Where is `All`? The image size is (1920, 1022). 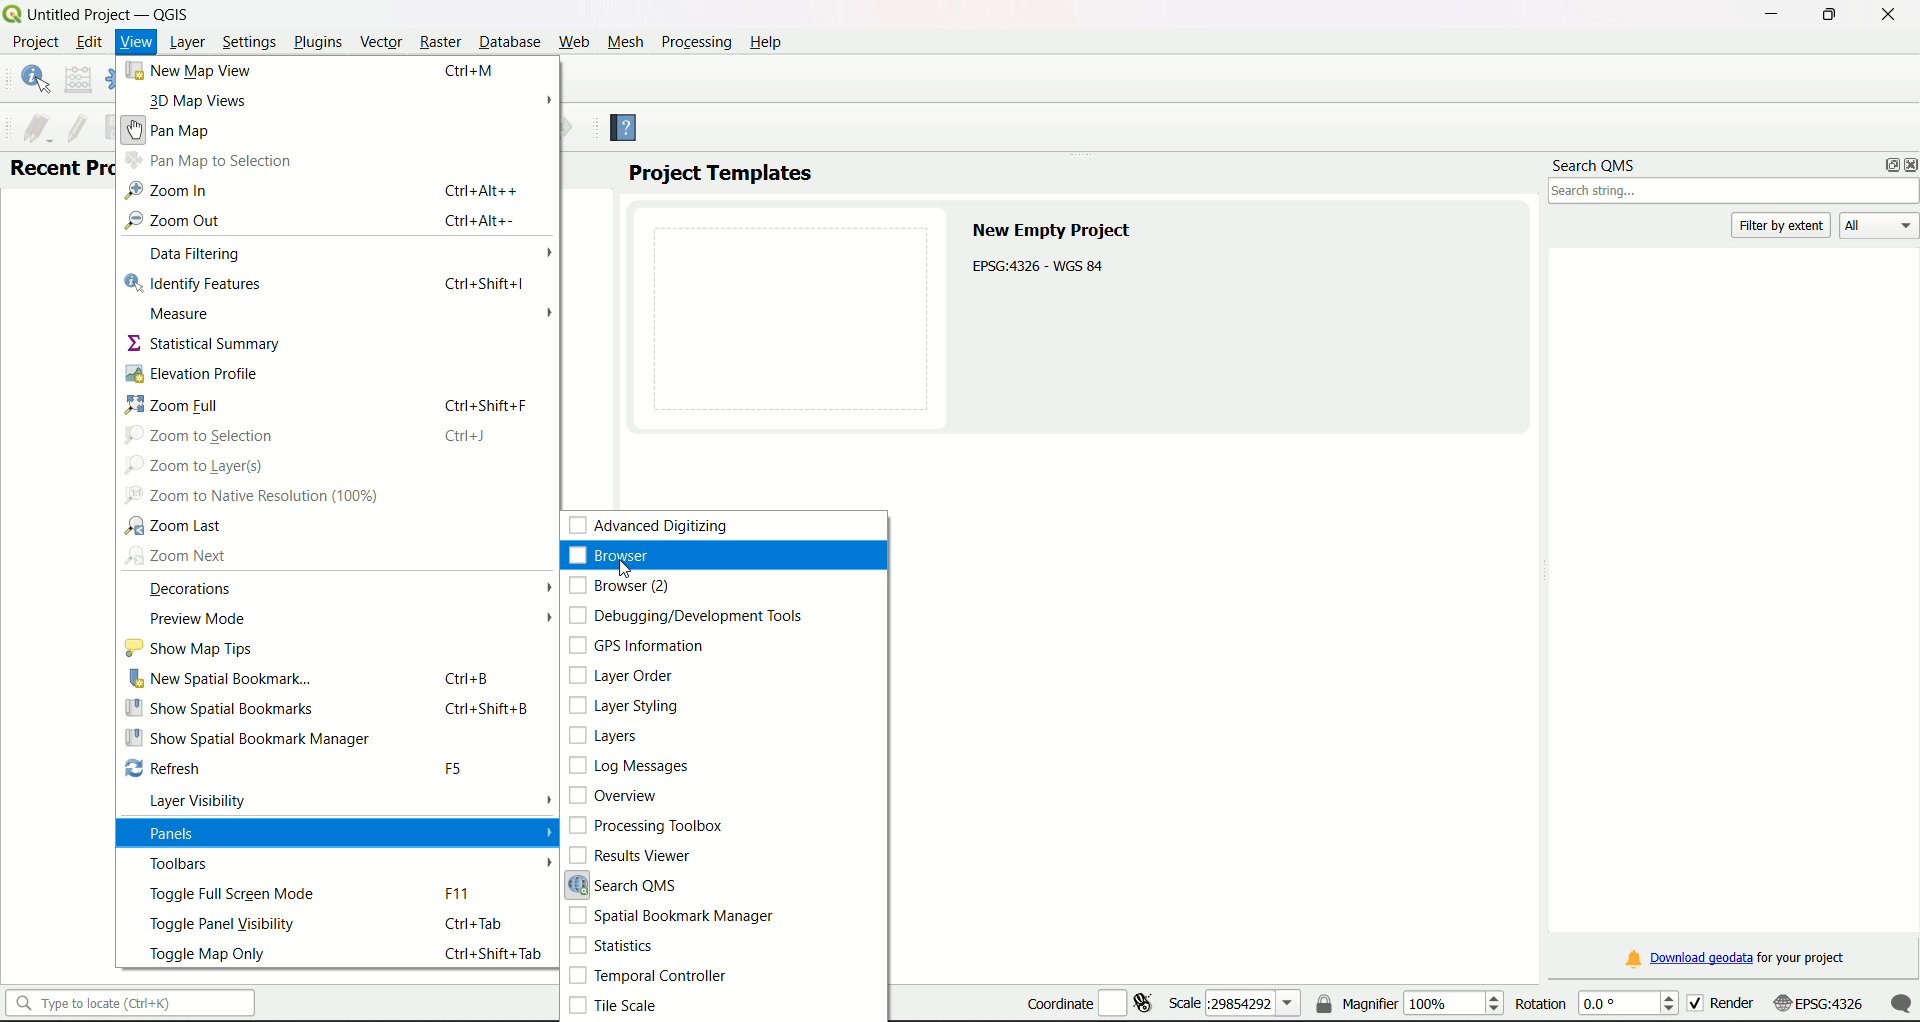
All is located at coordinates (1879, 225).